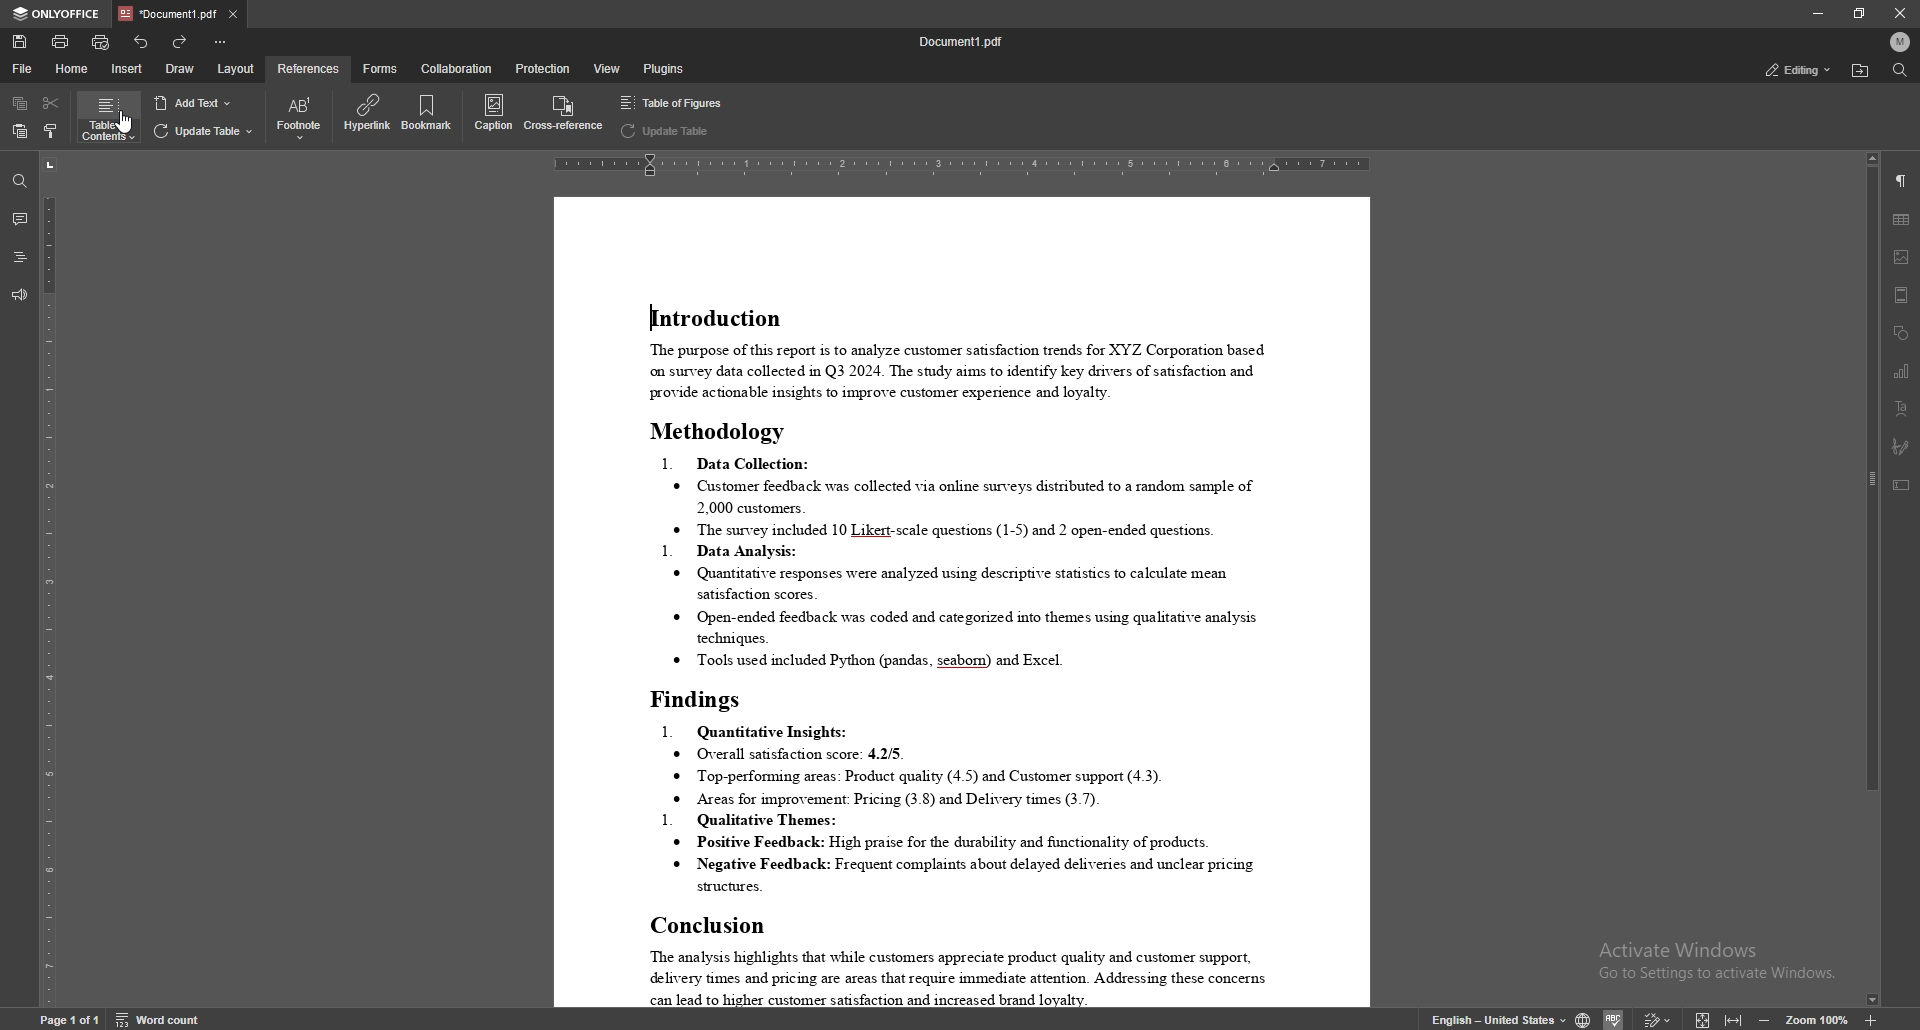 Image resolution: width=1920 pixels, height=1030 pixels. What do you see at coordinates (1901, 447) in the screenshot?
I see `signature field` at bounding box center [1901, 447].